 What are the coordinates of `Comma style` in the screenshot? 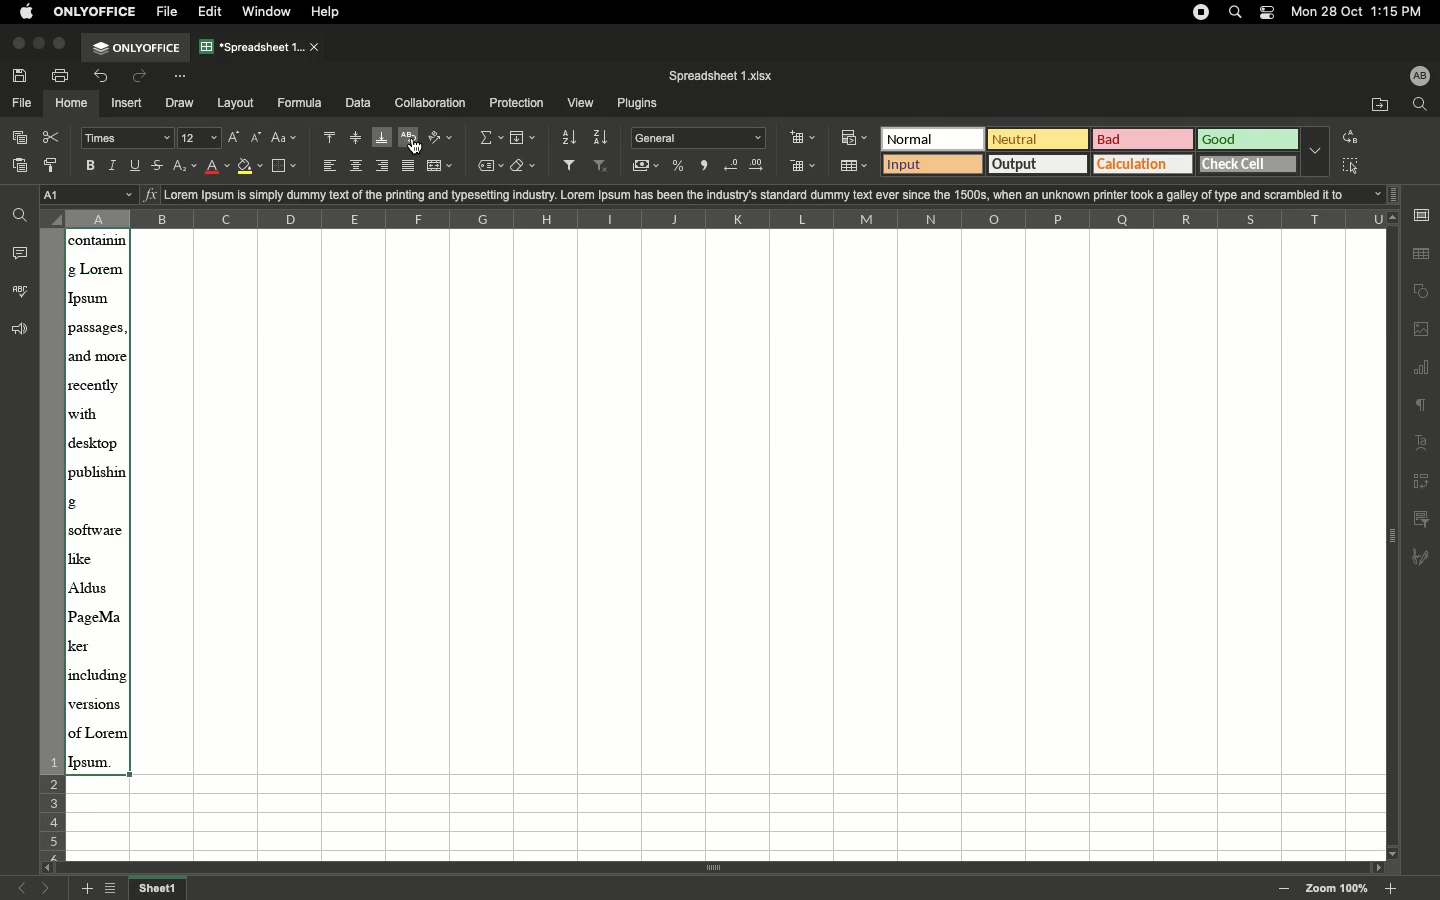 It's located at (706, 166).